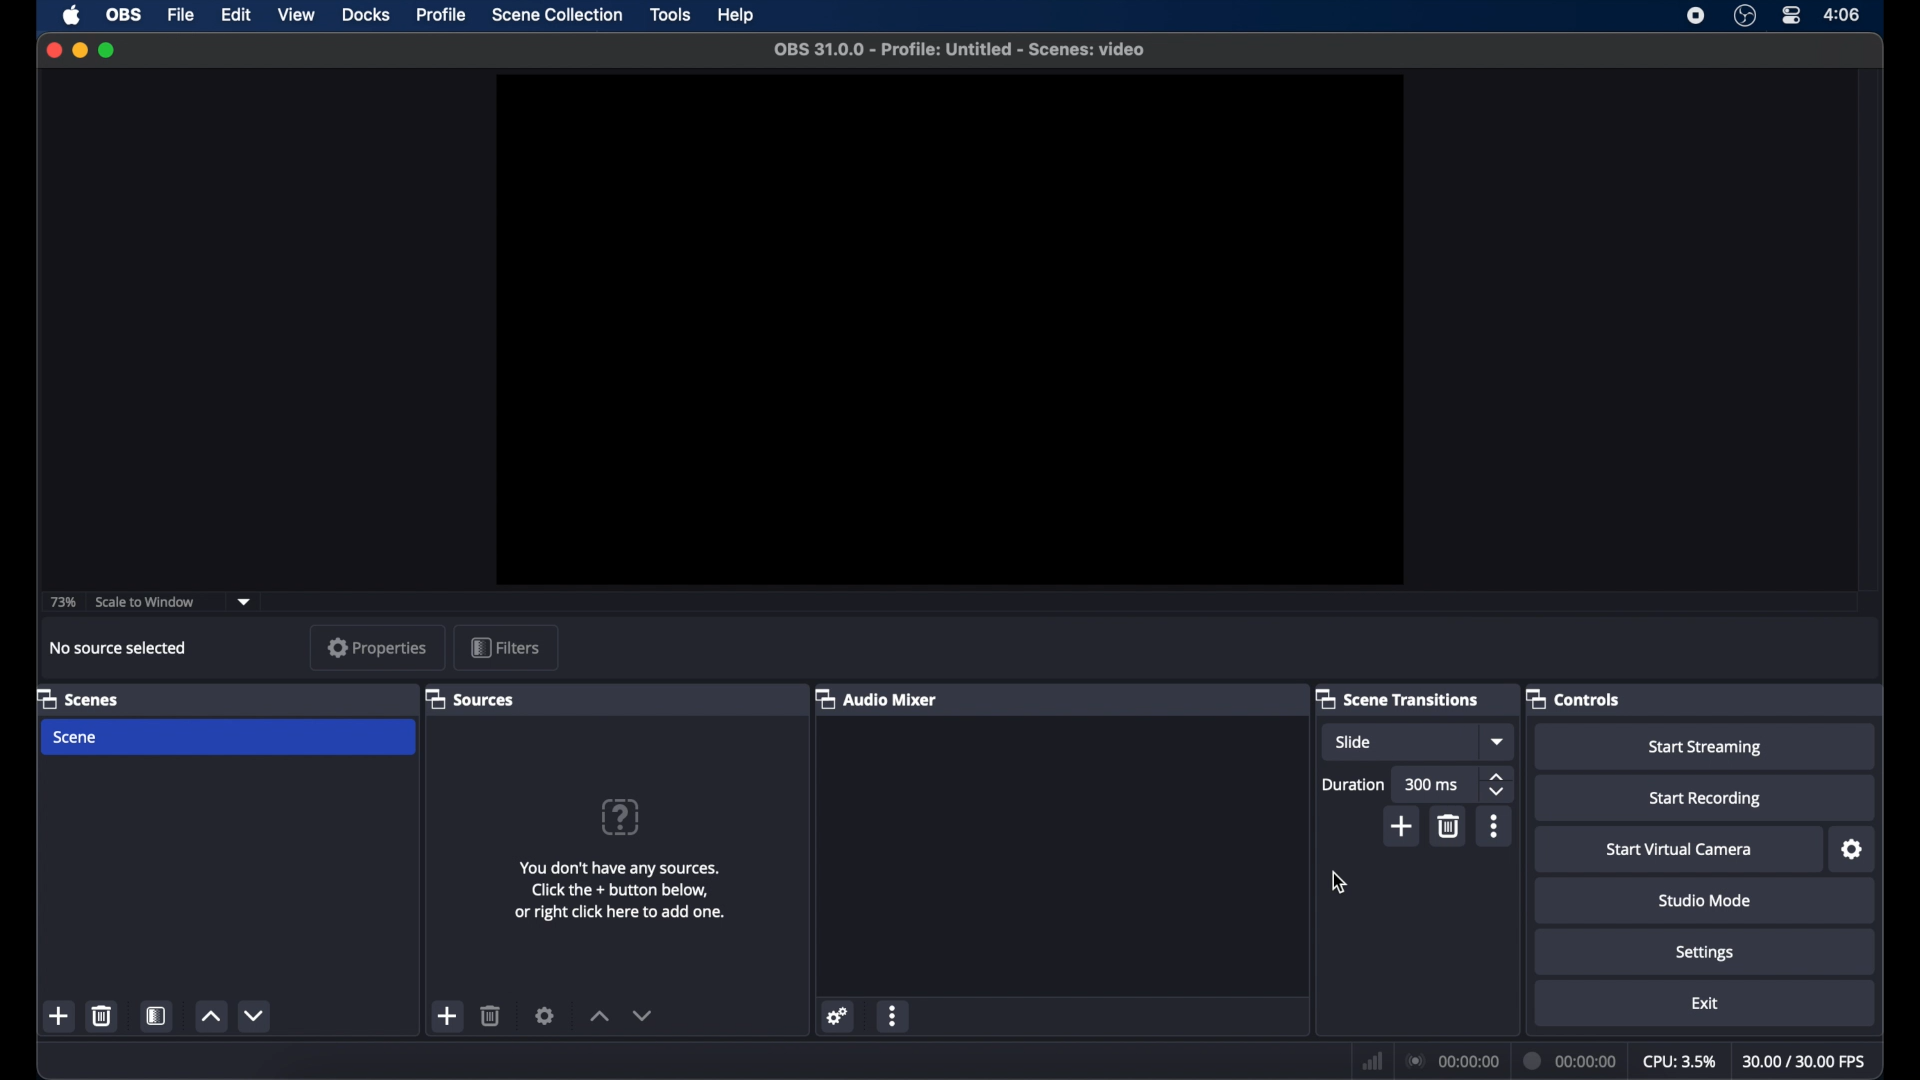 Image resolution: width=1920 pixels, height=1080 pixels. I want to click on add, so click(446, 1016).